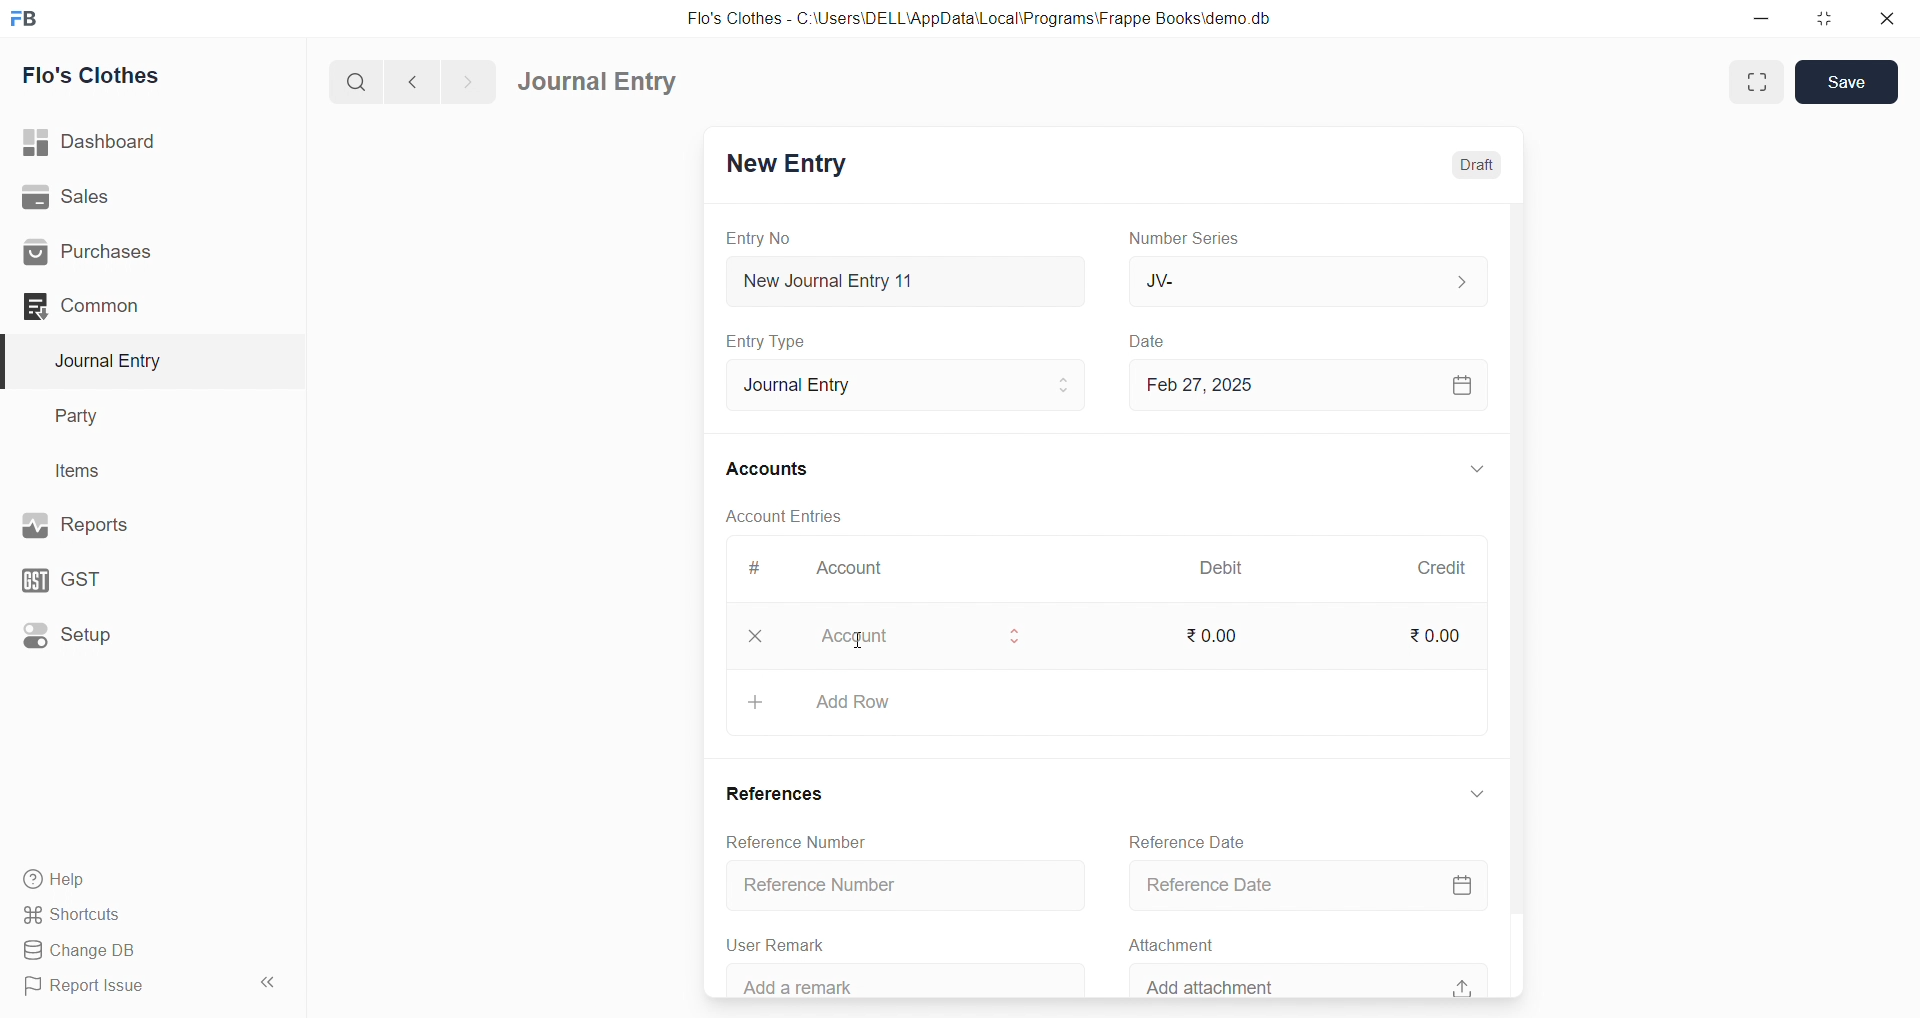 This screenshot has height=1018, width=1920. What do you see at coordinates (776, 791) in the screenshot?
I see `References` at bounding box center [776, 791].